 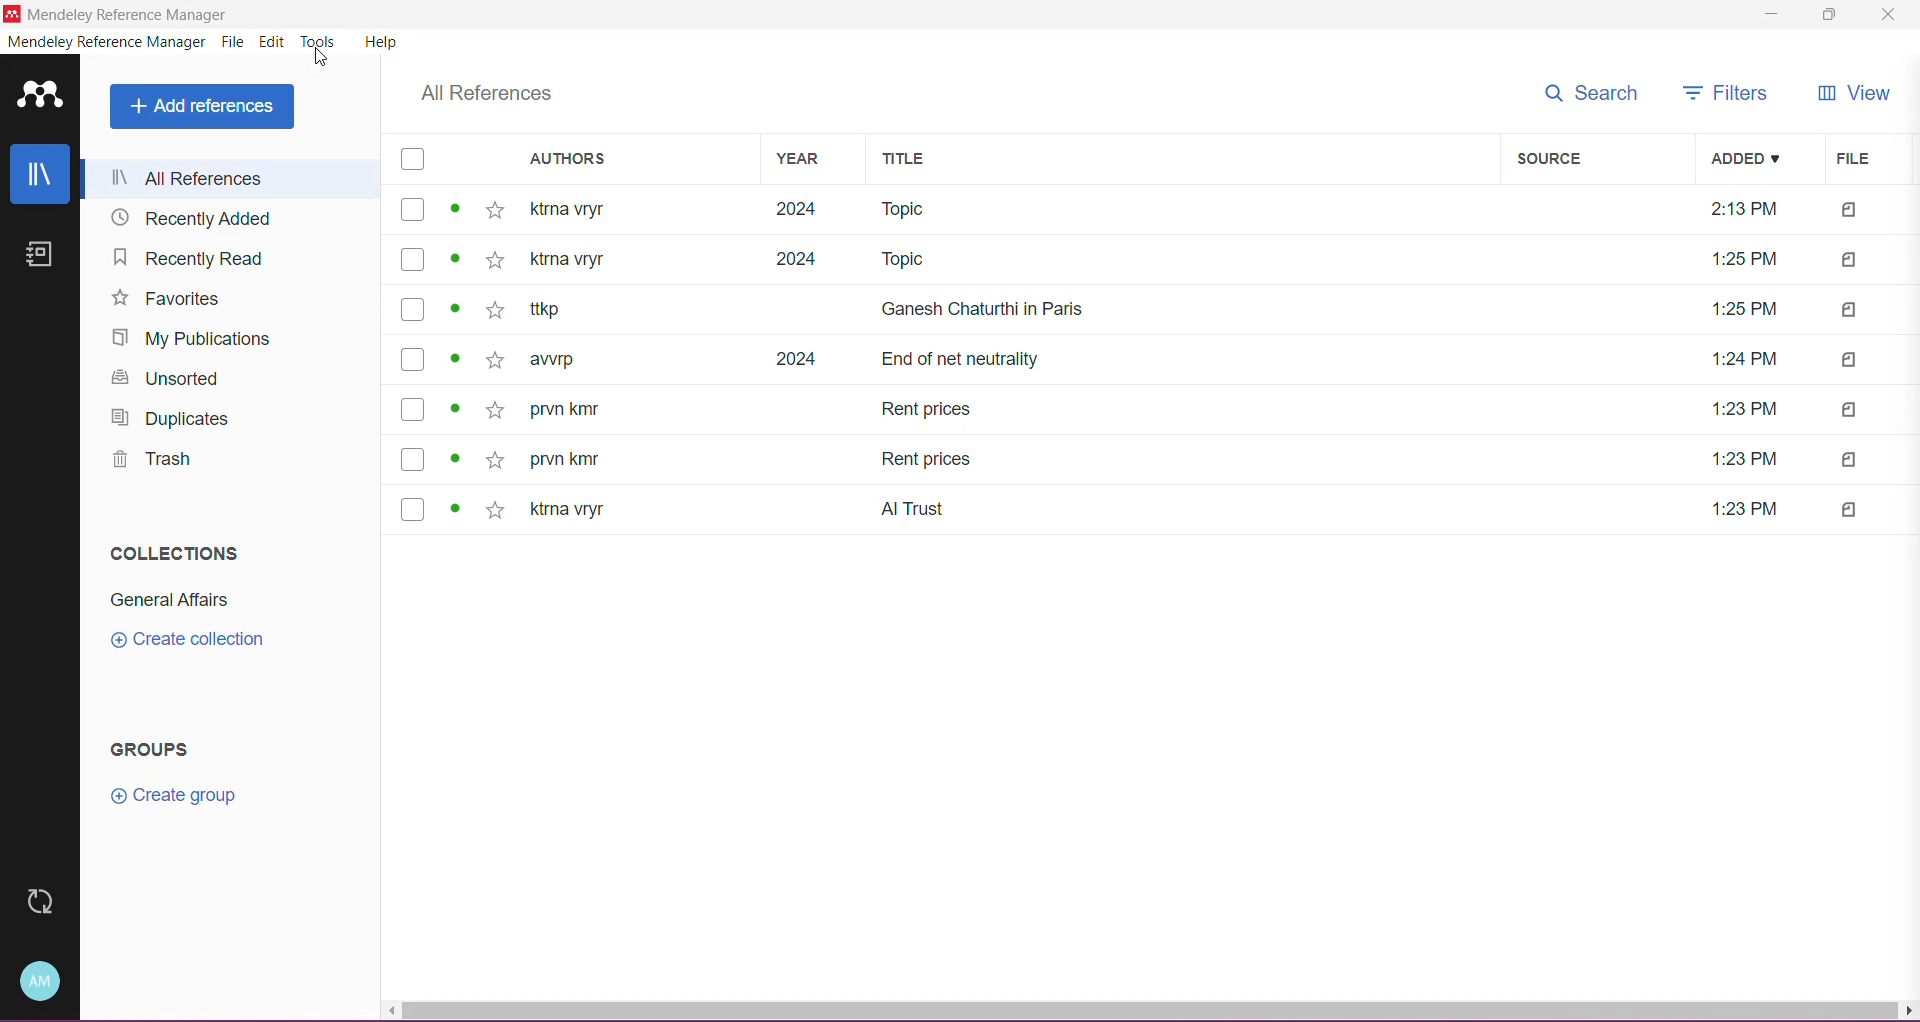 What do you see at coordinates (453, 457) in the screenshot?
I see `read` at bounding box center [453, 457].